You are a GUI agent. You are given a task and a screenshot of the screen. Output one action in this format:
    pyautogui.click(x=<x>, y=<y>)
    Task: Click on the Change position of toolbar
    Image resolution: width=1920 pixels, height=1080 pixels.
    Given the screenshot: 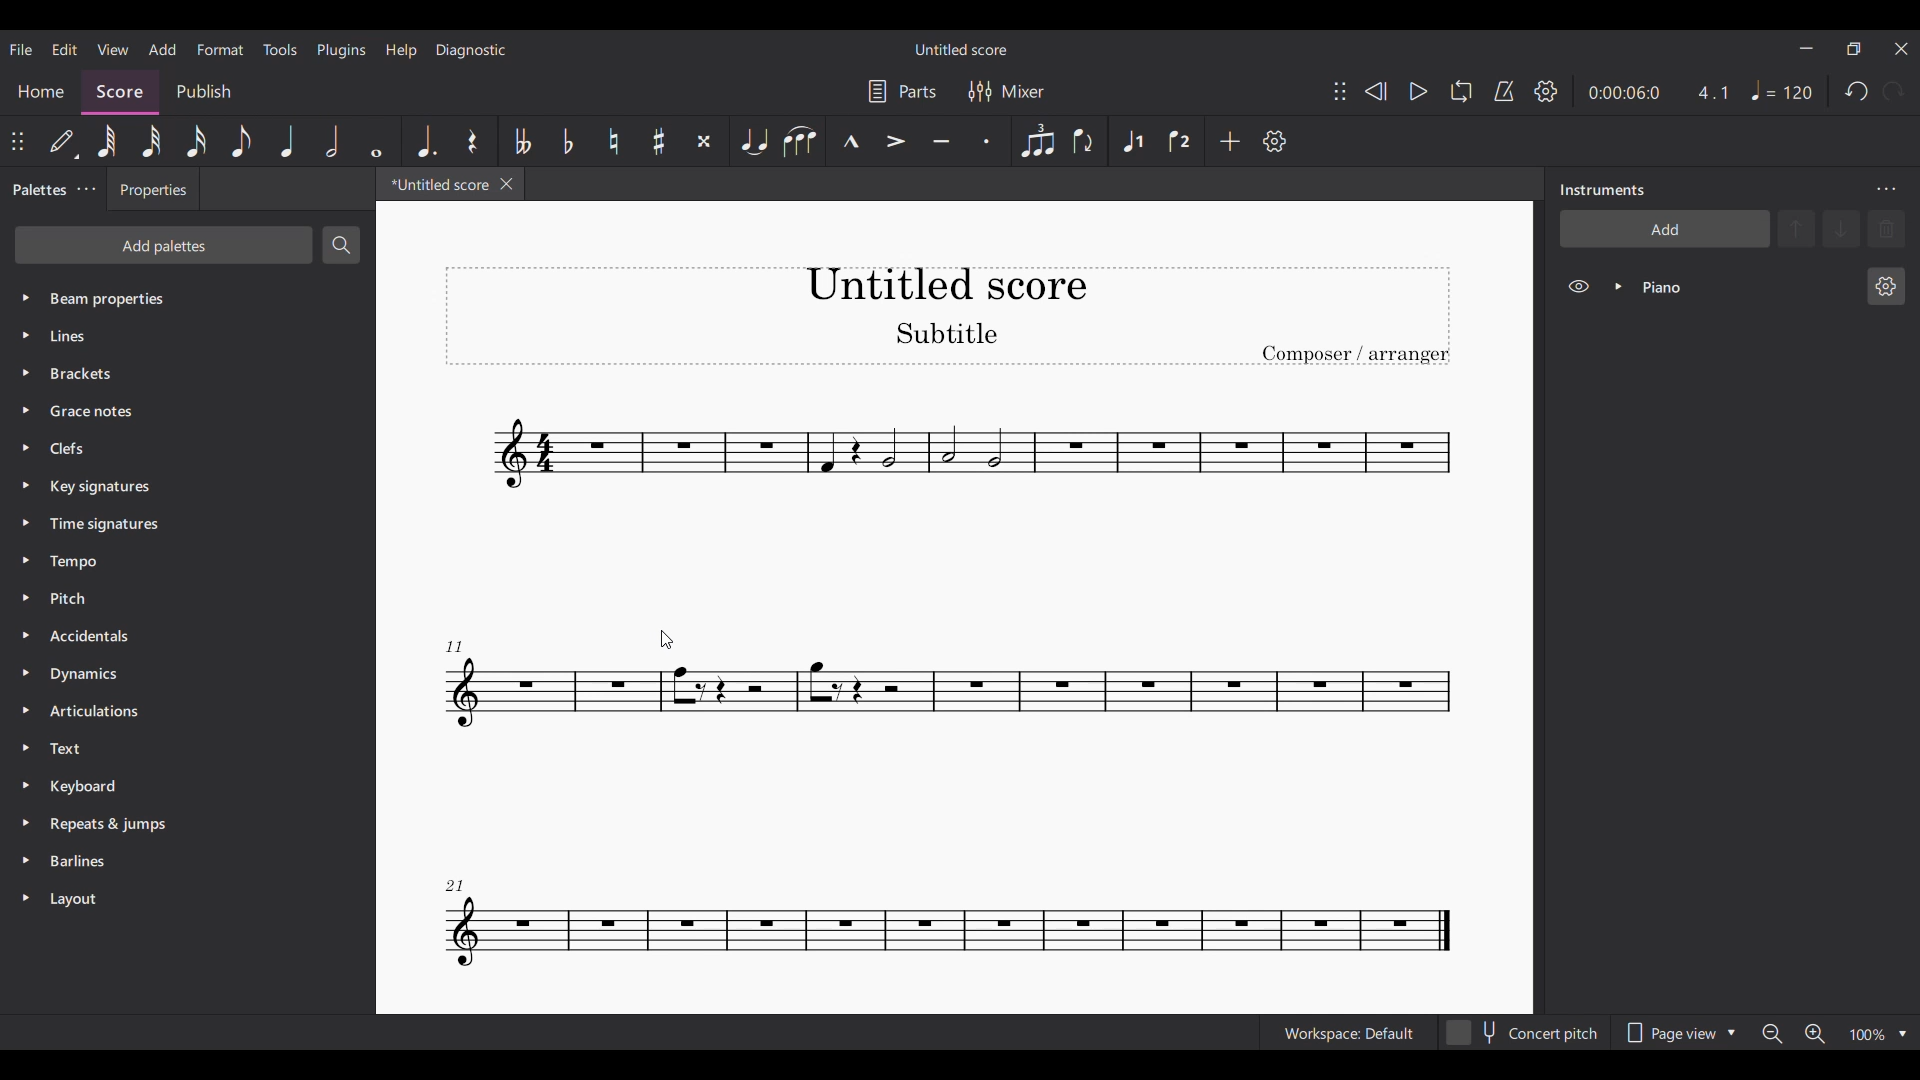 What is the action you would take?
    pyautogui.click(x=1340, y=91)
    